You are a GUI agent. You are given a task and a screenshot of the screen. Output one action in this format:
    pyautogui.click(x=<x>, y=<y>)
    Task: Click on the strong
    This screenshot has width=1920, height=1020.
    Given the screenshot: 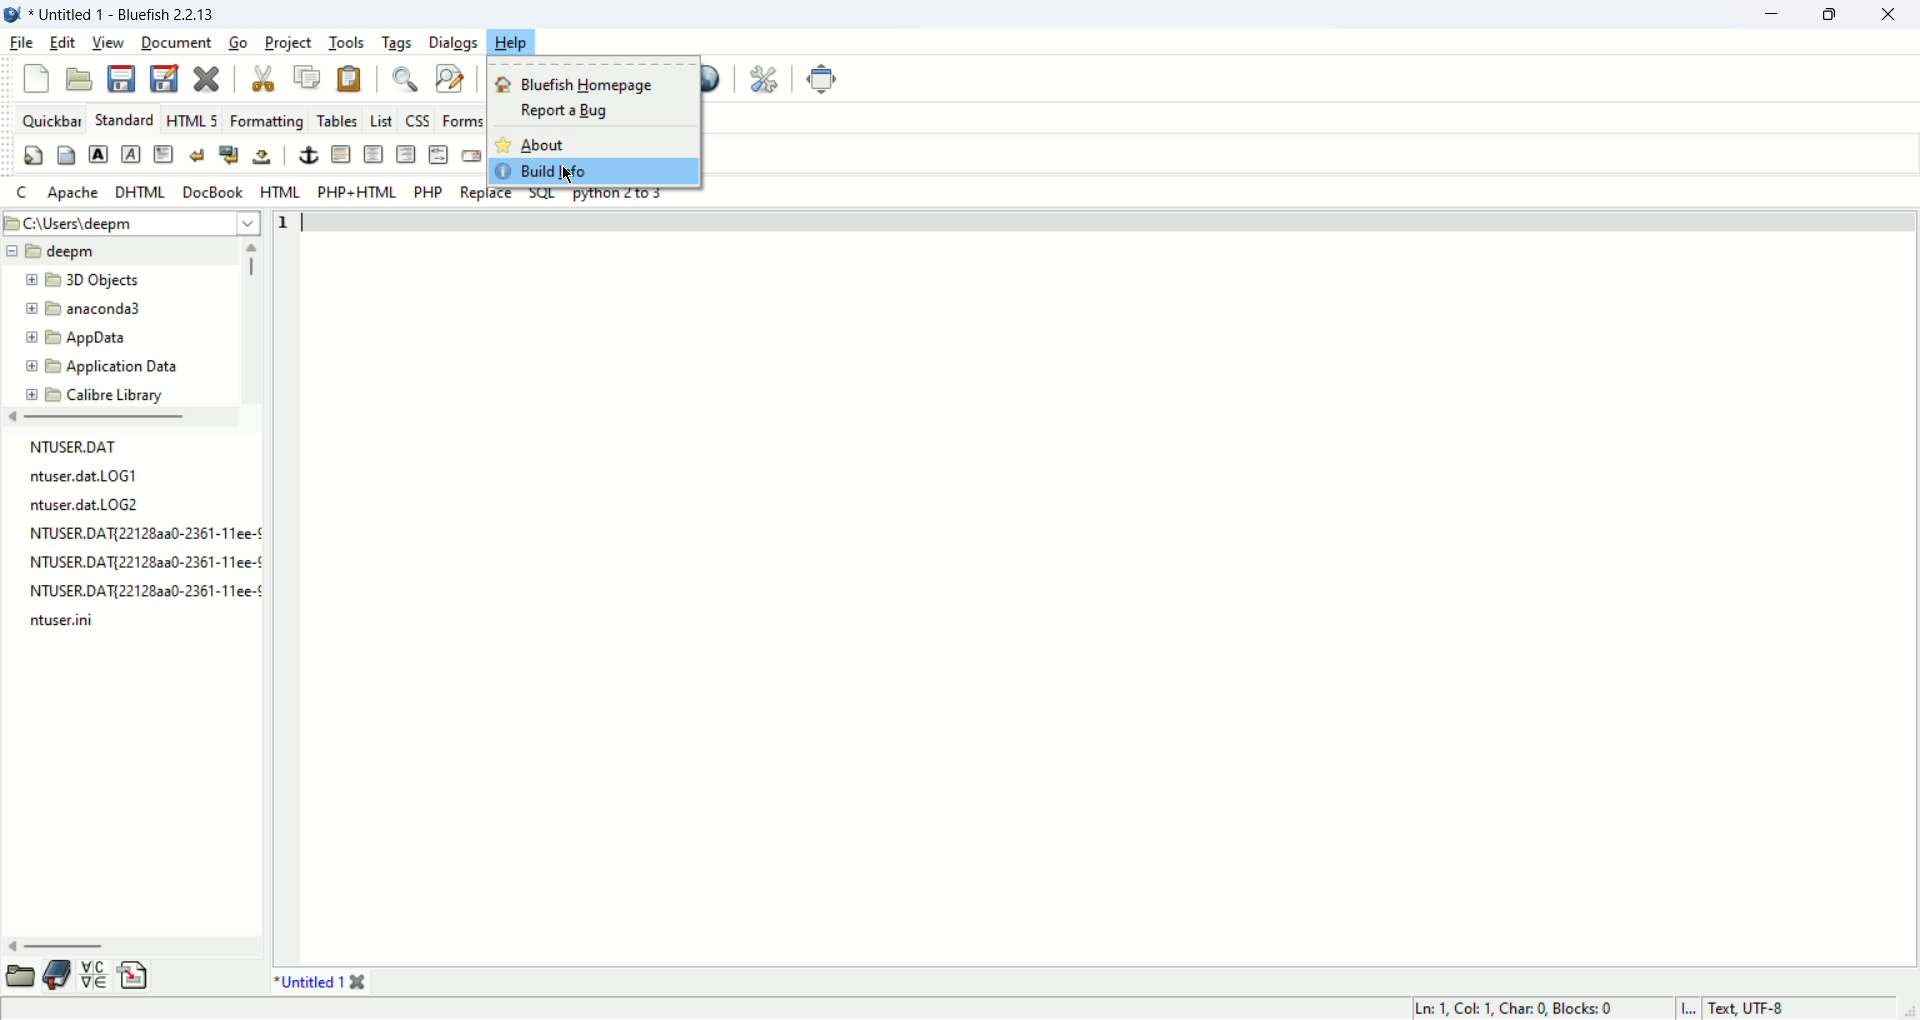 What is the action you would take?
    pyautogui.click(x=98, y=154)
    